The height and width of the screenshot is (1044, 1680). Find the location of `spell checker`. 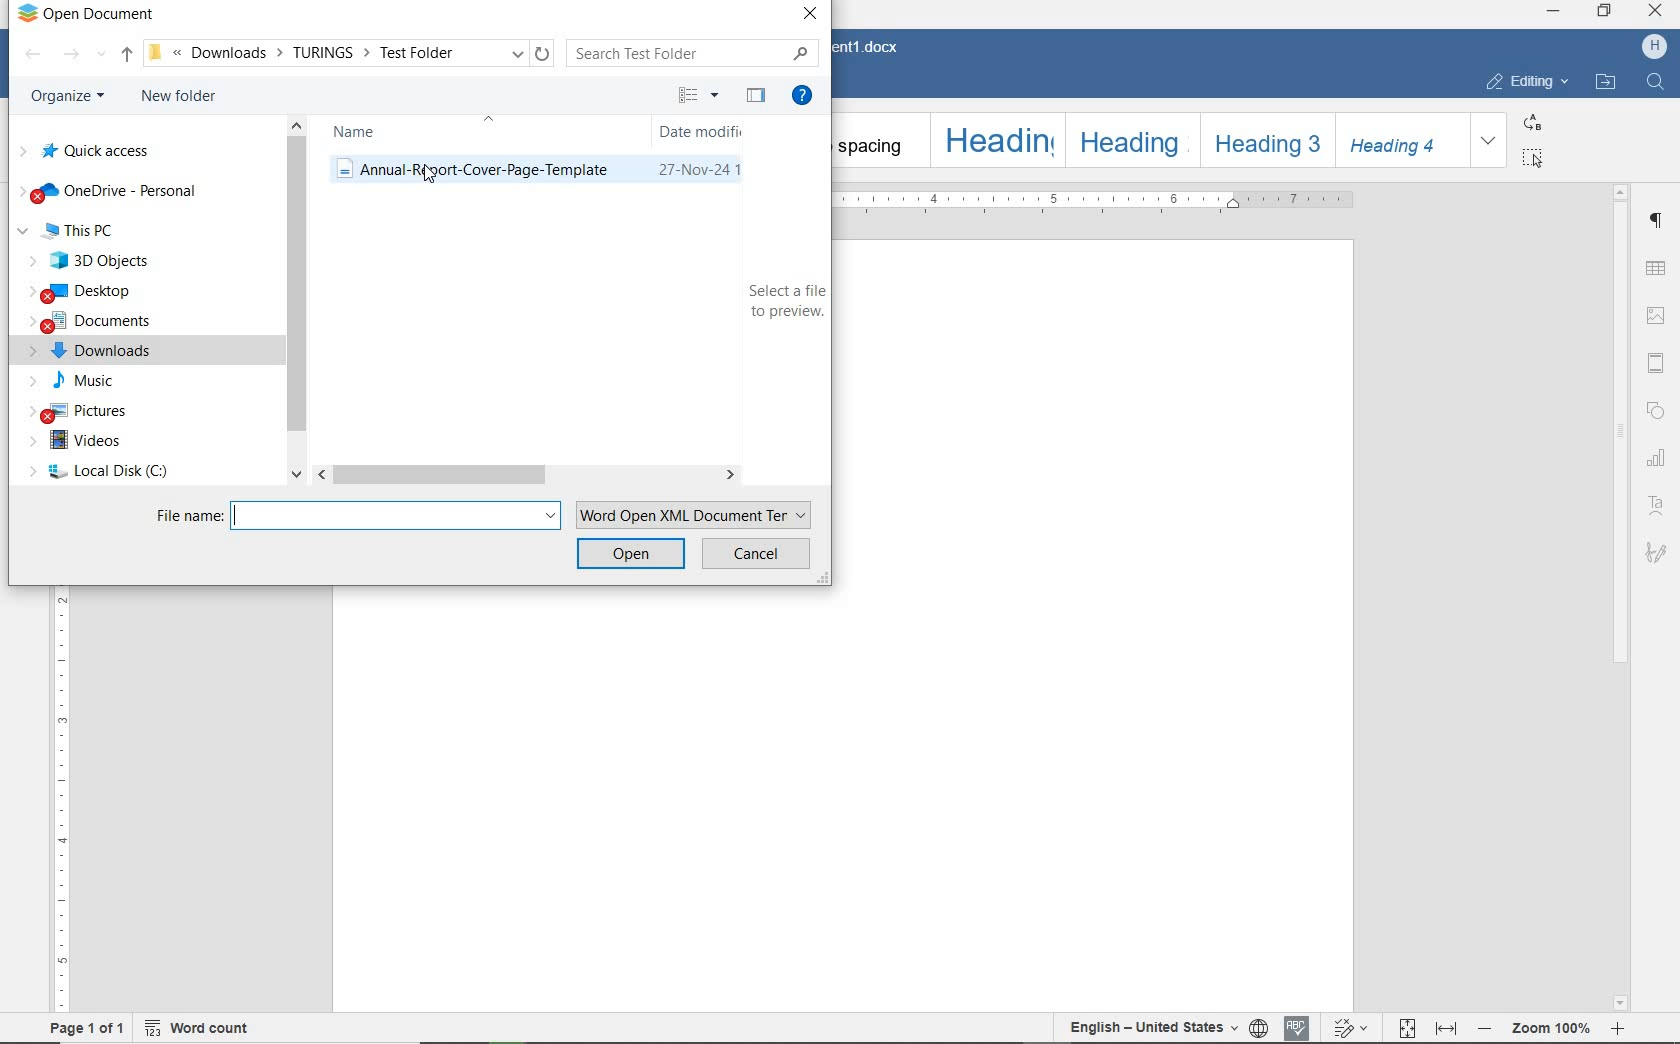

spell checker is located at coordinates (1299, 1028).